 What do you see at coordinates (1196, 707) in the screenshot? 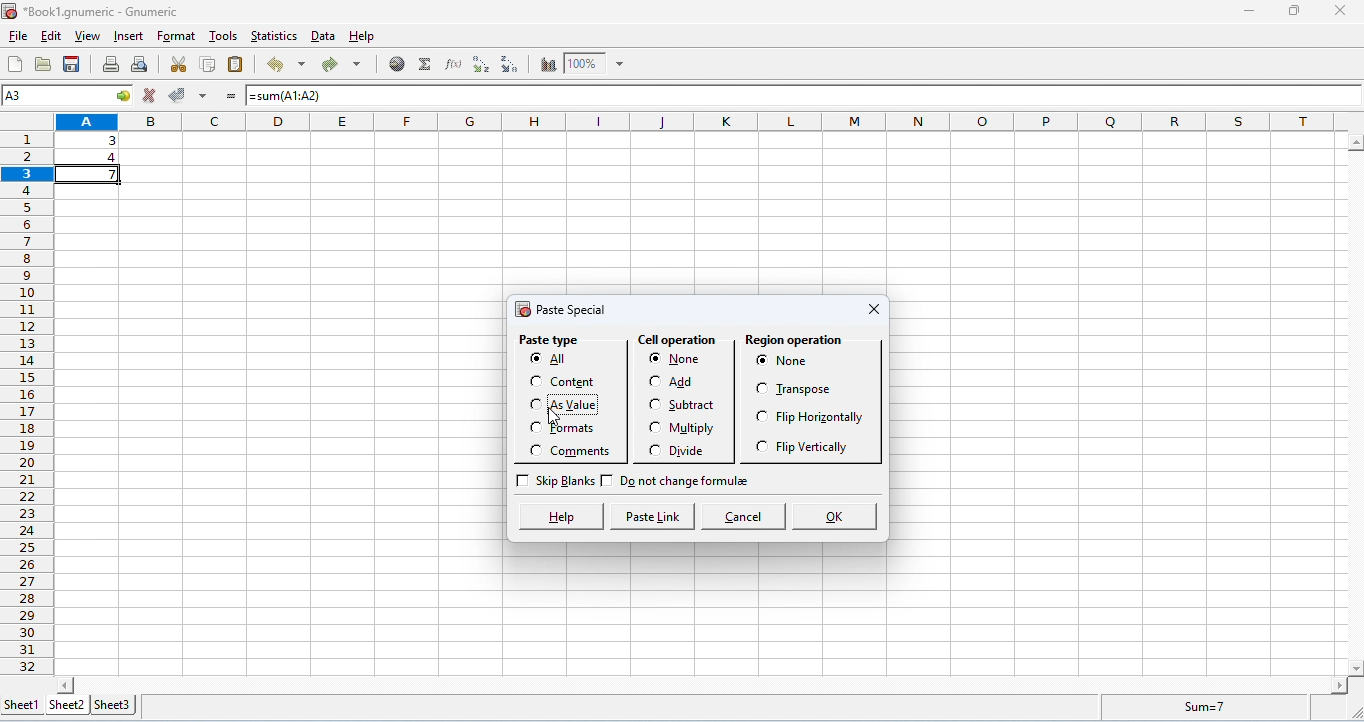
I see `formula` at bounding box center [1196, 707].